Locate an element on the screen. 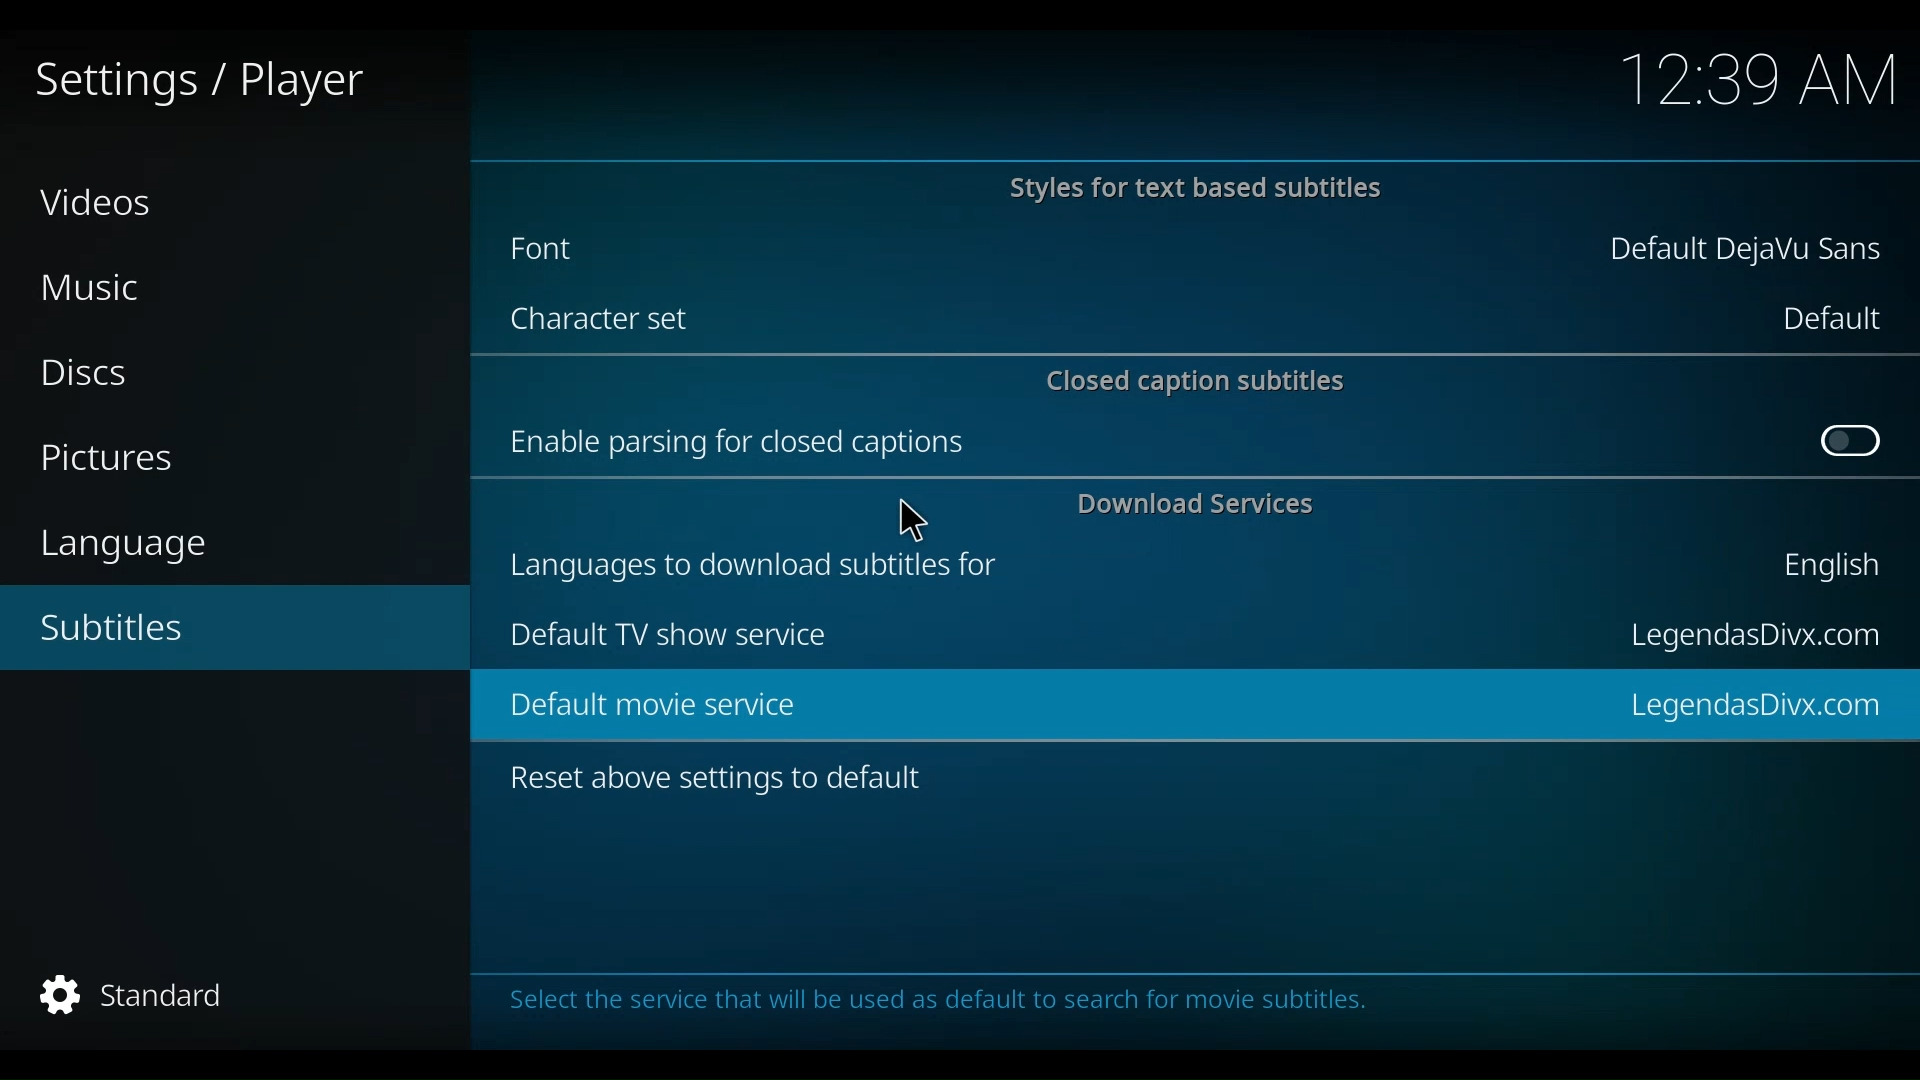  Reset above settings to default is located at coordinates (719, 782).